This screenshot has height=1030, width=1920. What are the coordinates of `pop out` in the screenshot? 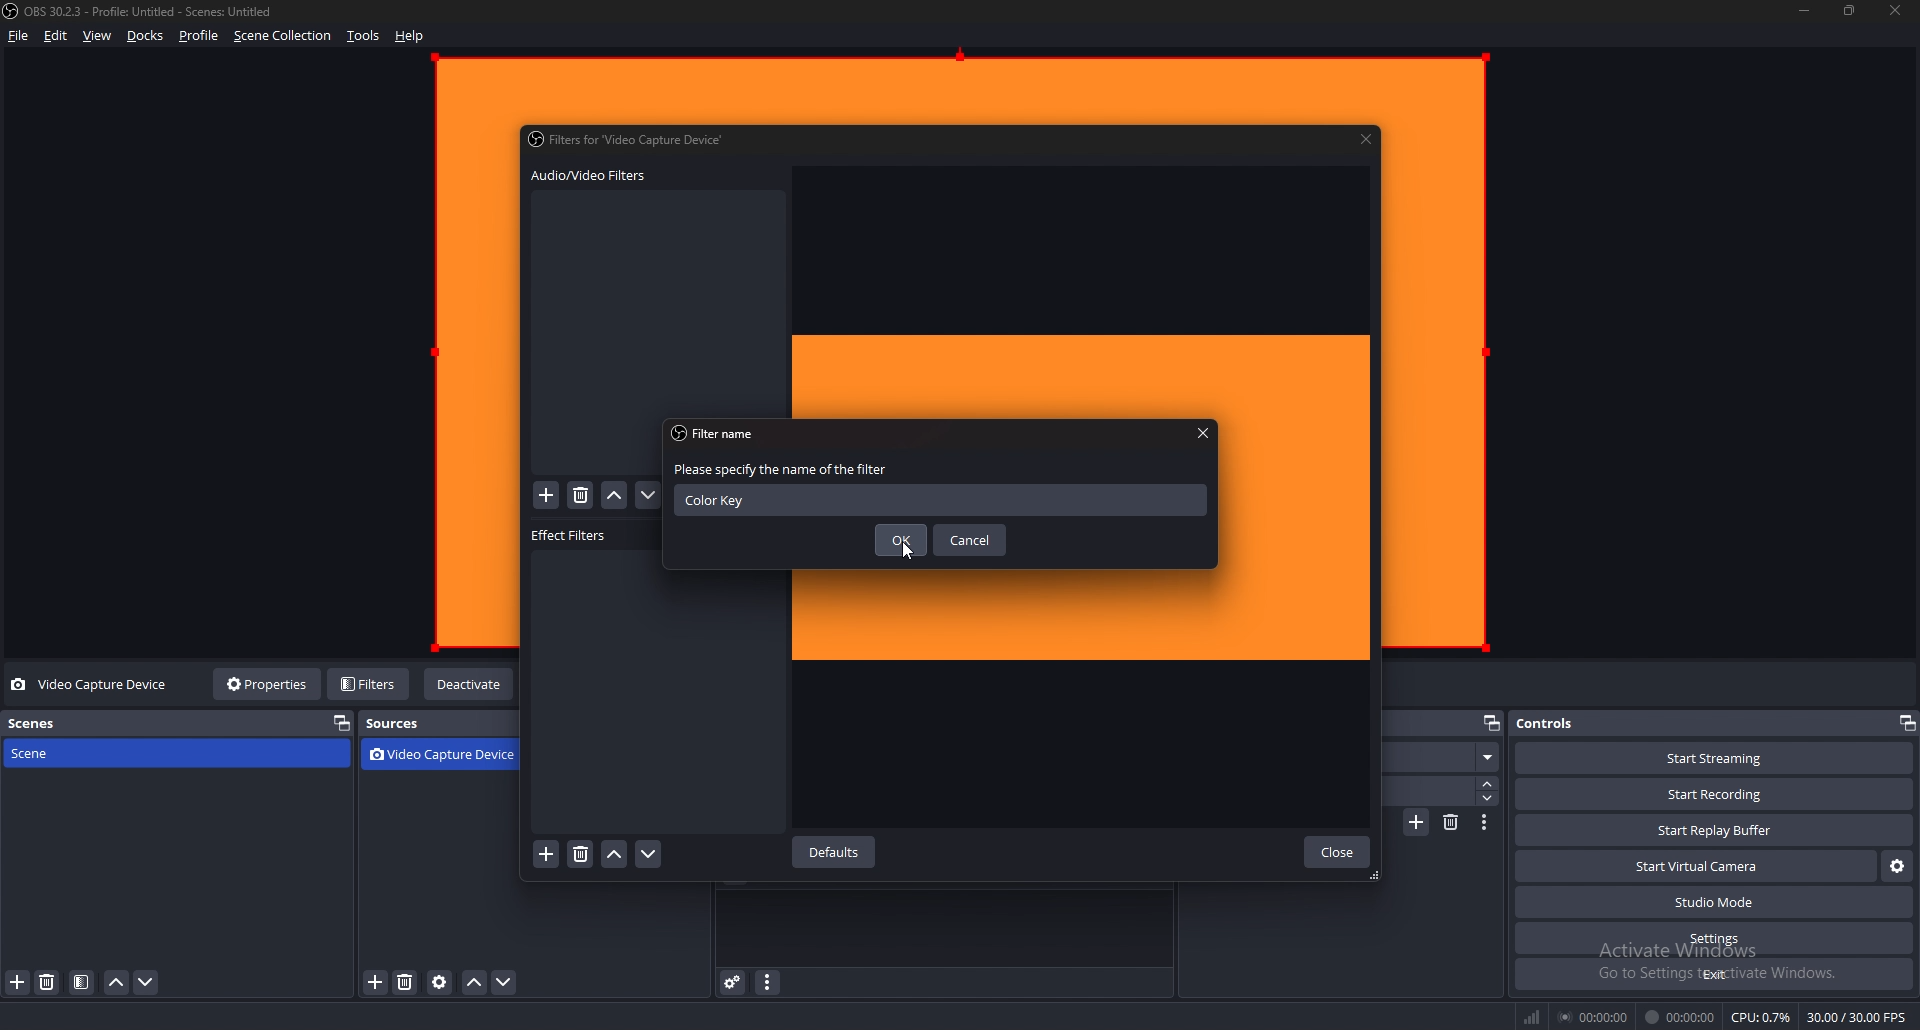 It's located at (1906, 723).